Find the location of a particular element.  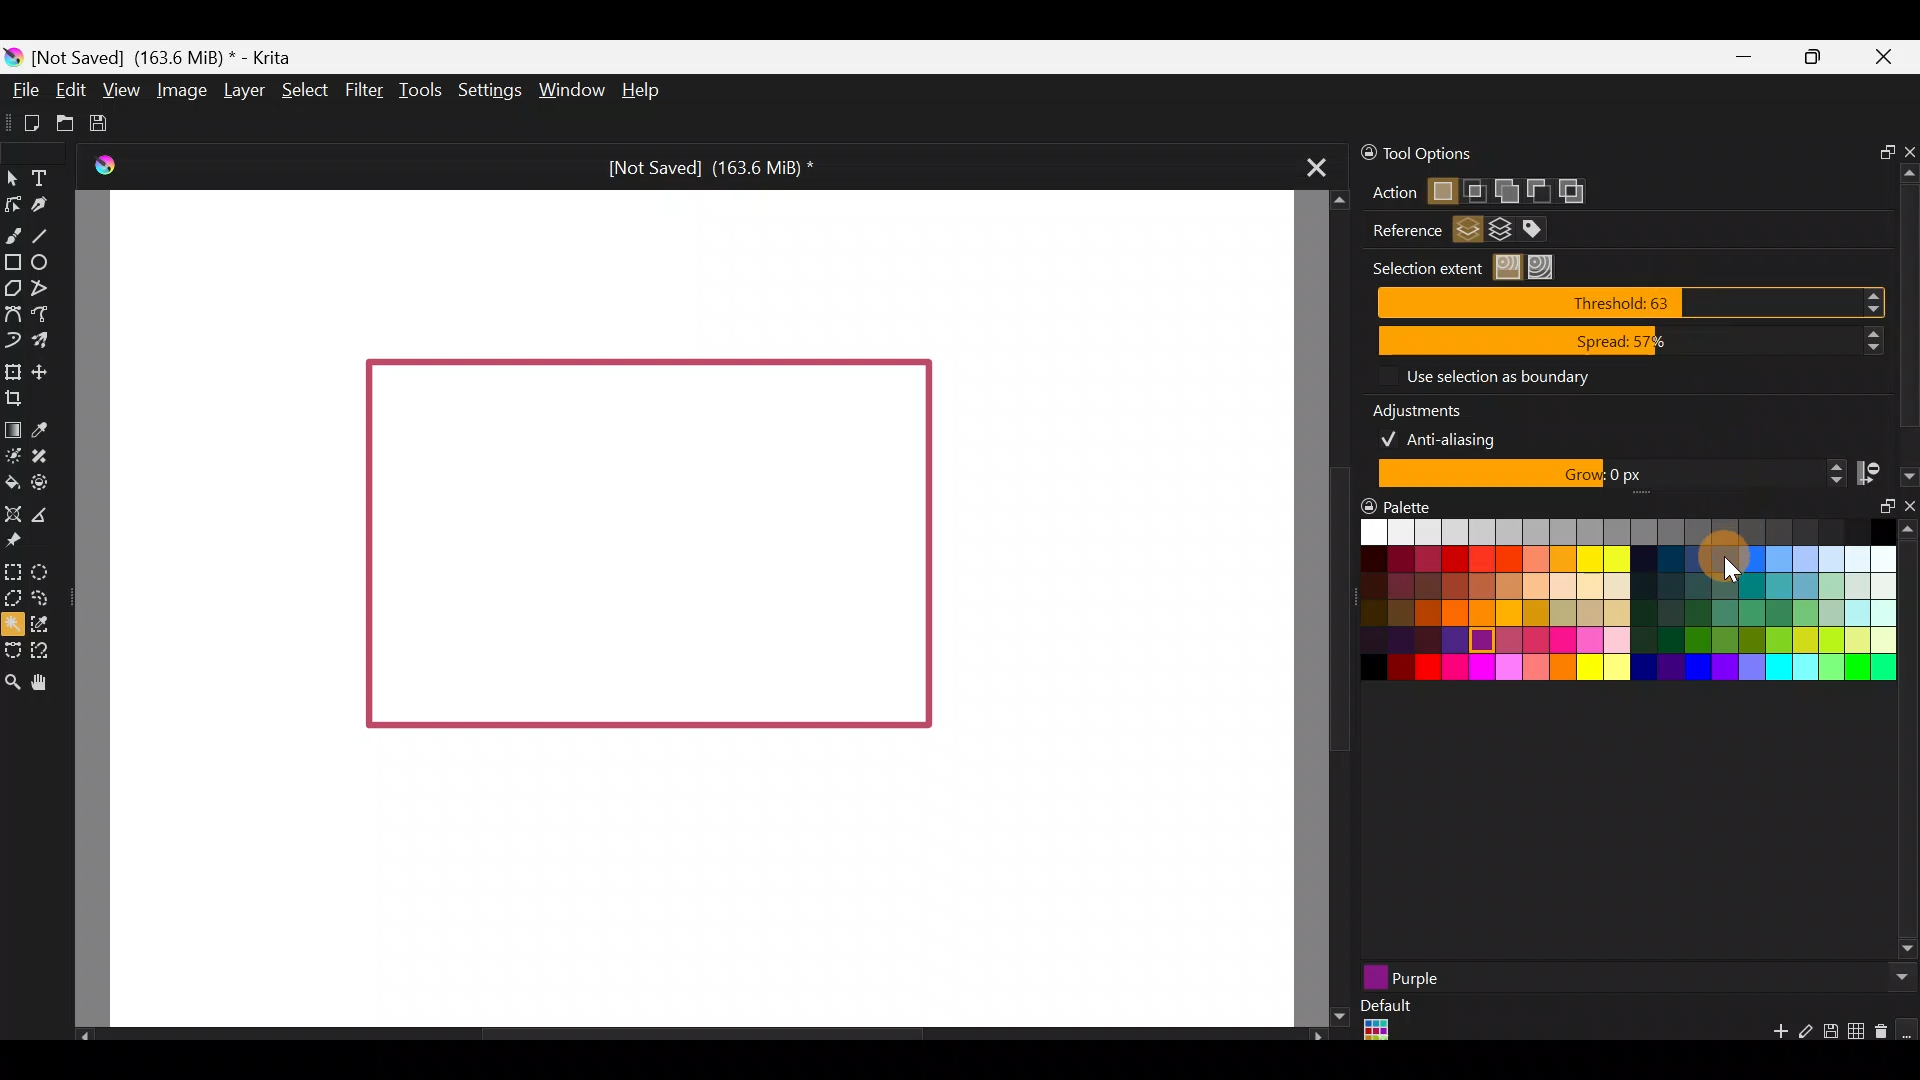

Adjustments is located at coordinates (1430, 407).